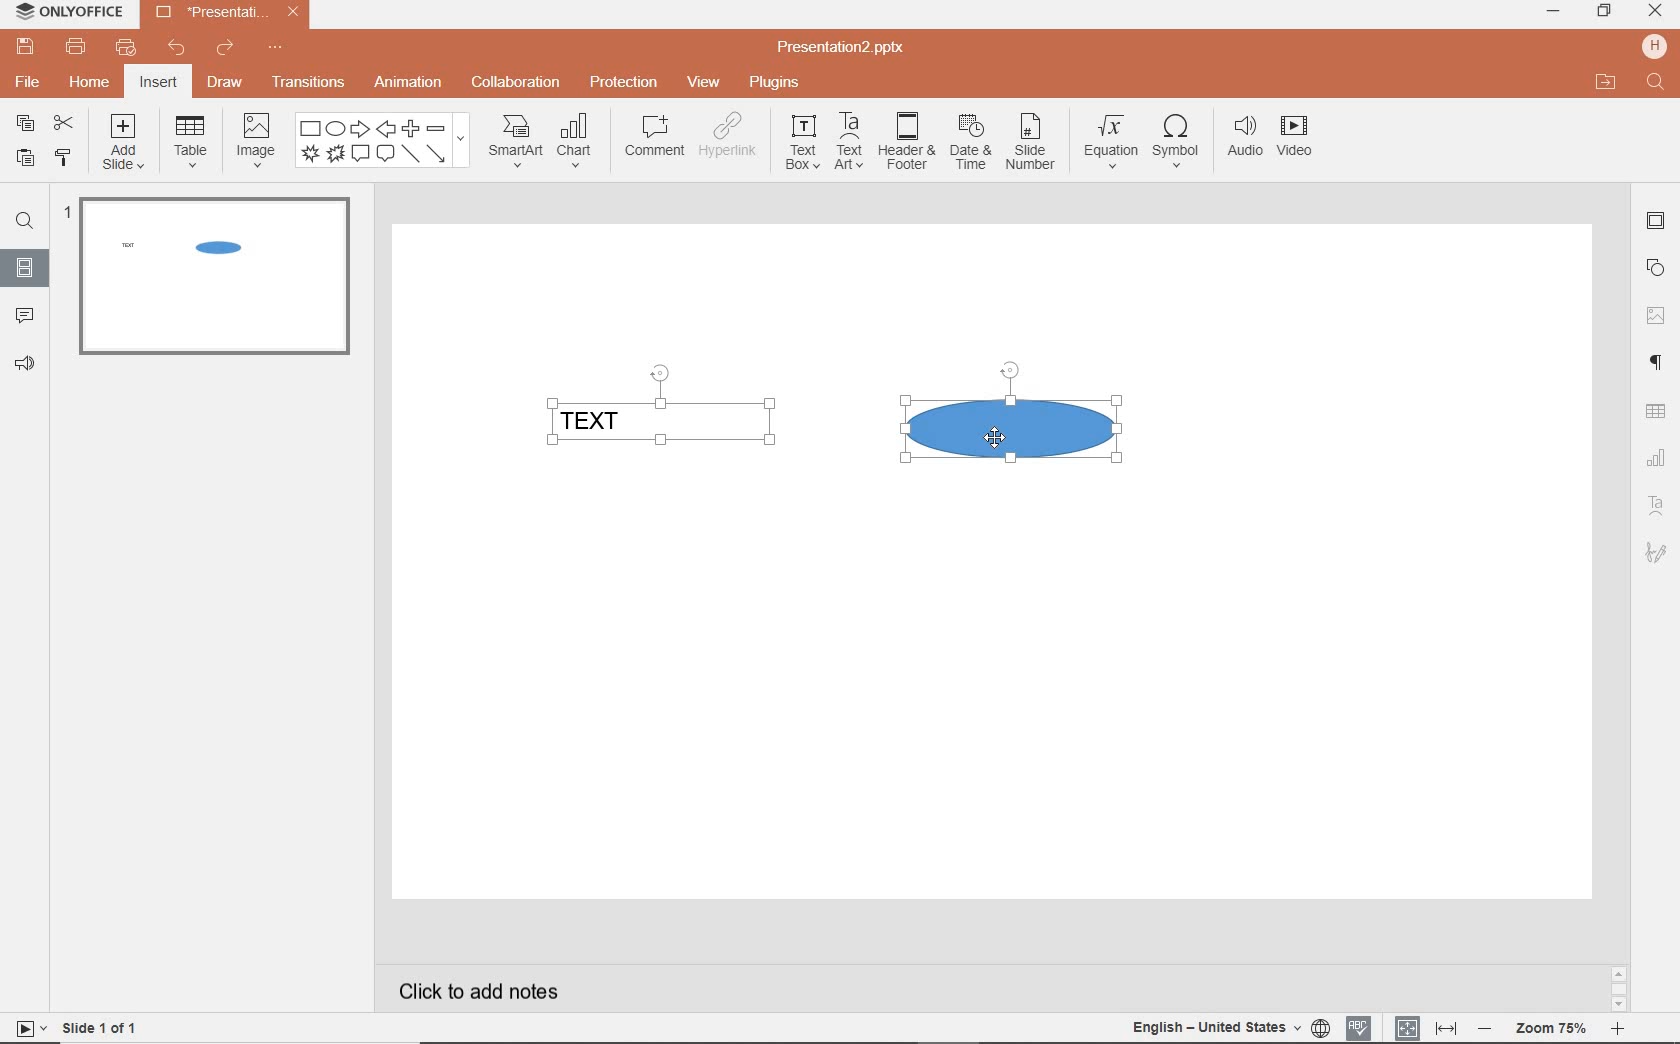  Describe the element at coordinates (1107, 145) in the screenshot. I see `equation` at that location.